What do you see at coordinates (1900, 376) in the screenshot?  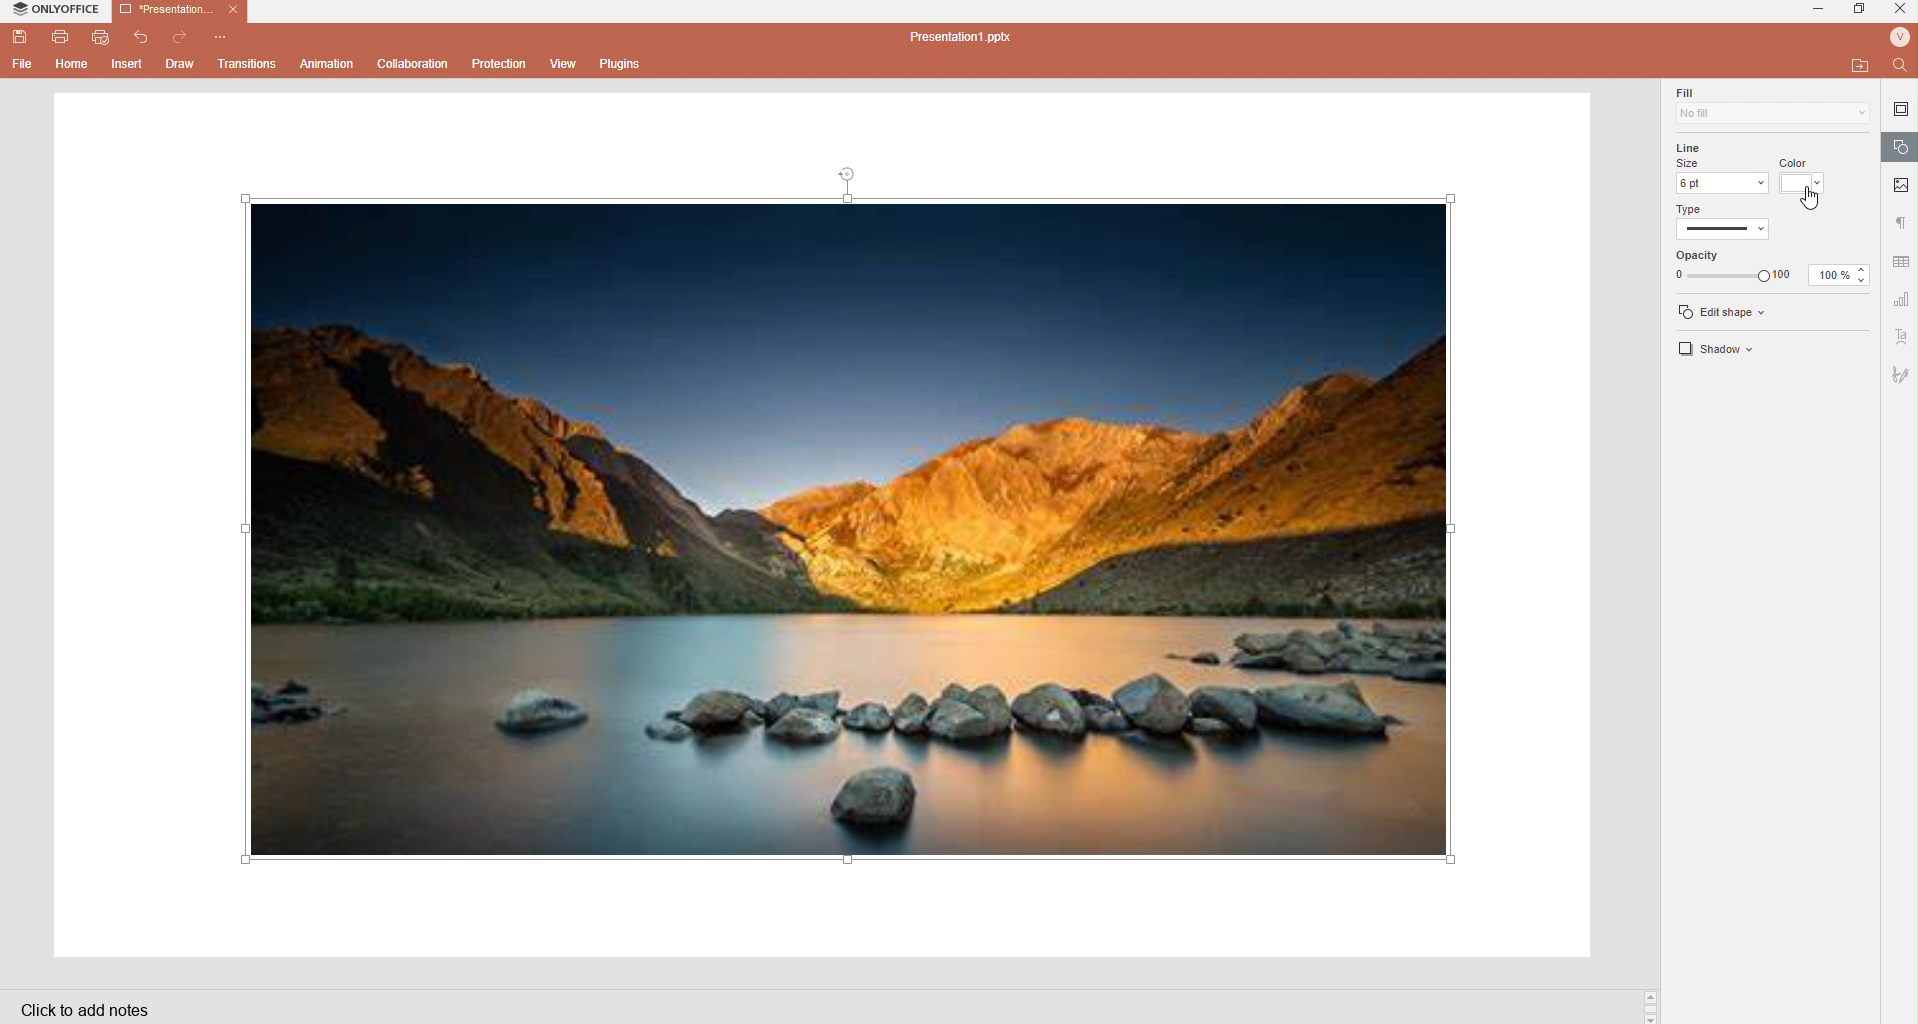 I see `Draw settings` at bounding box center [1900, 376].